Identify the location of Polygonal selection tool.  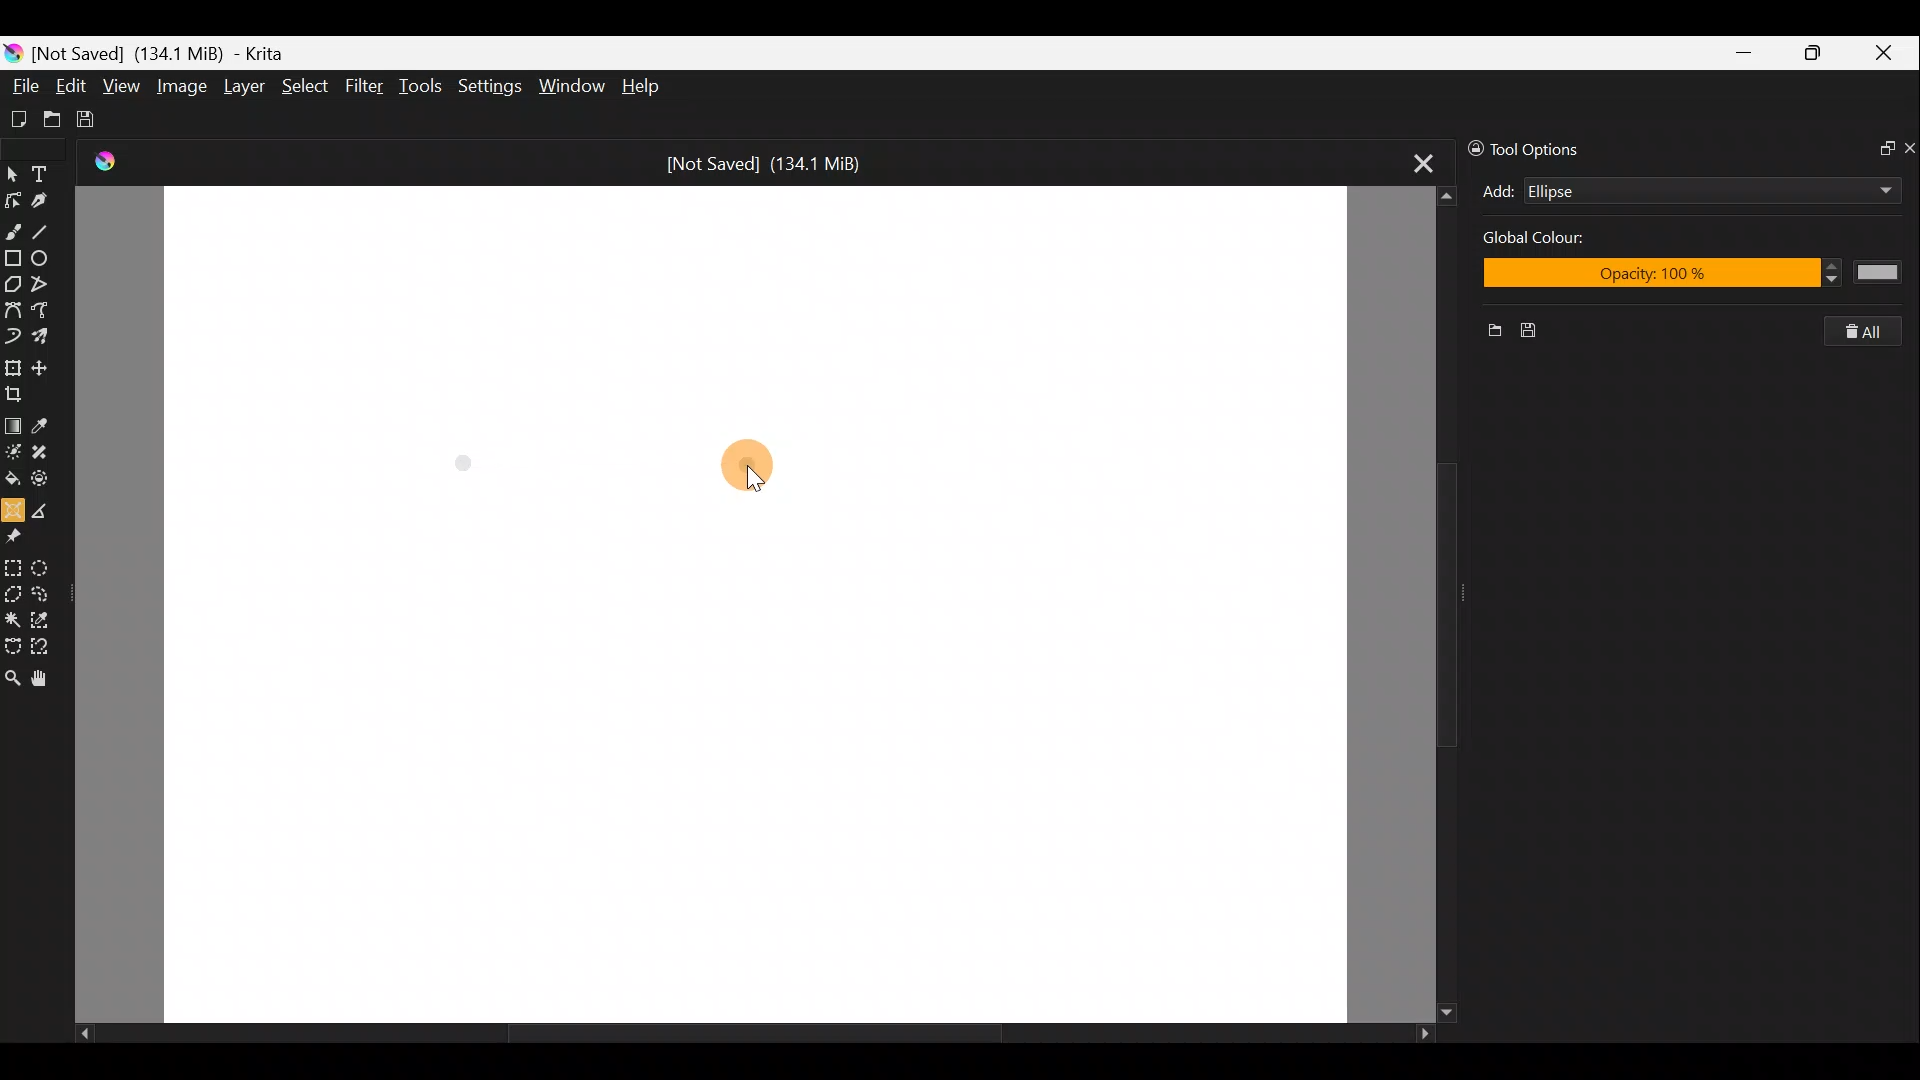
(13, 591).